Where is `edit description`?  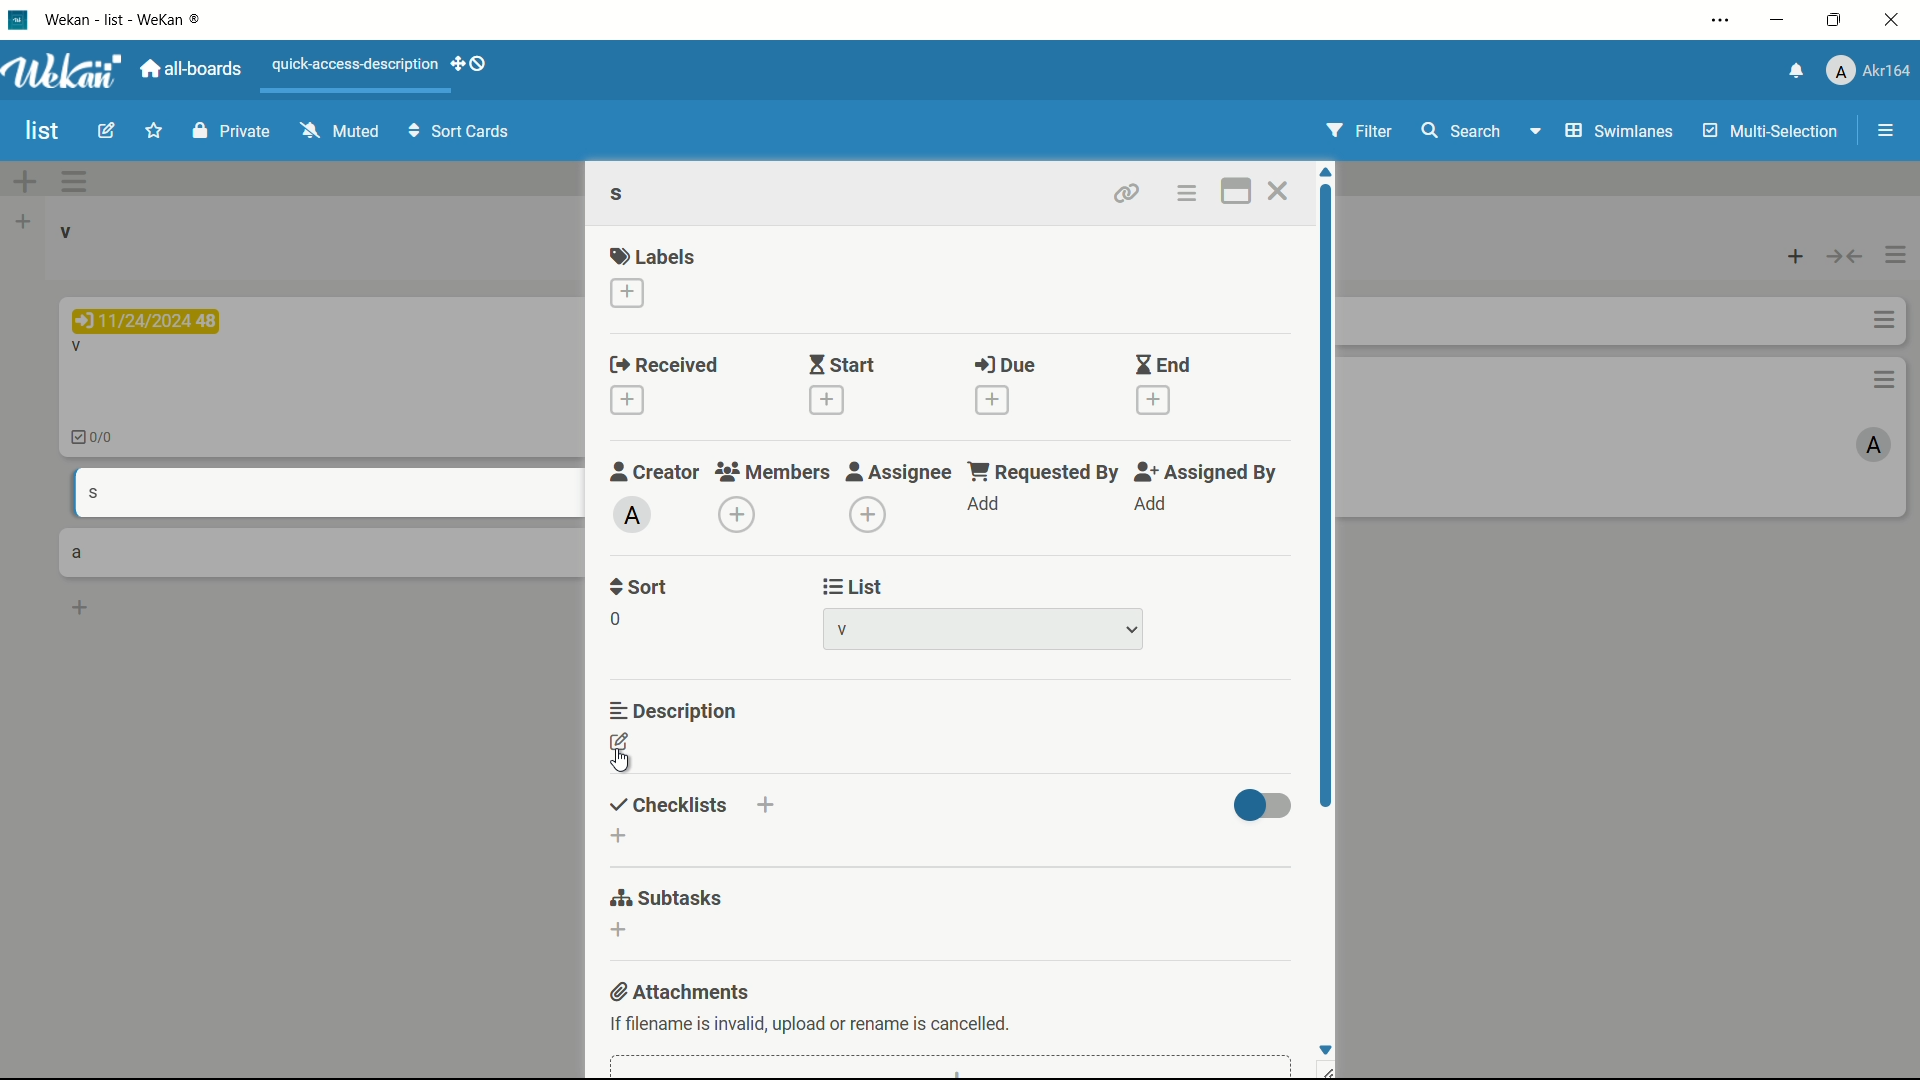
edit description is located at coordinates (621, 741).